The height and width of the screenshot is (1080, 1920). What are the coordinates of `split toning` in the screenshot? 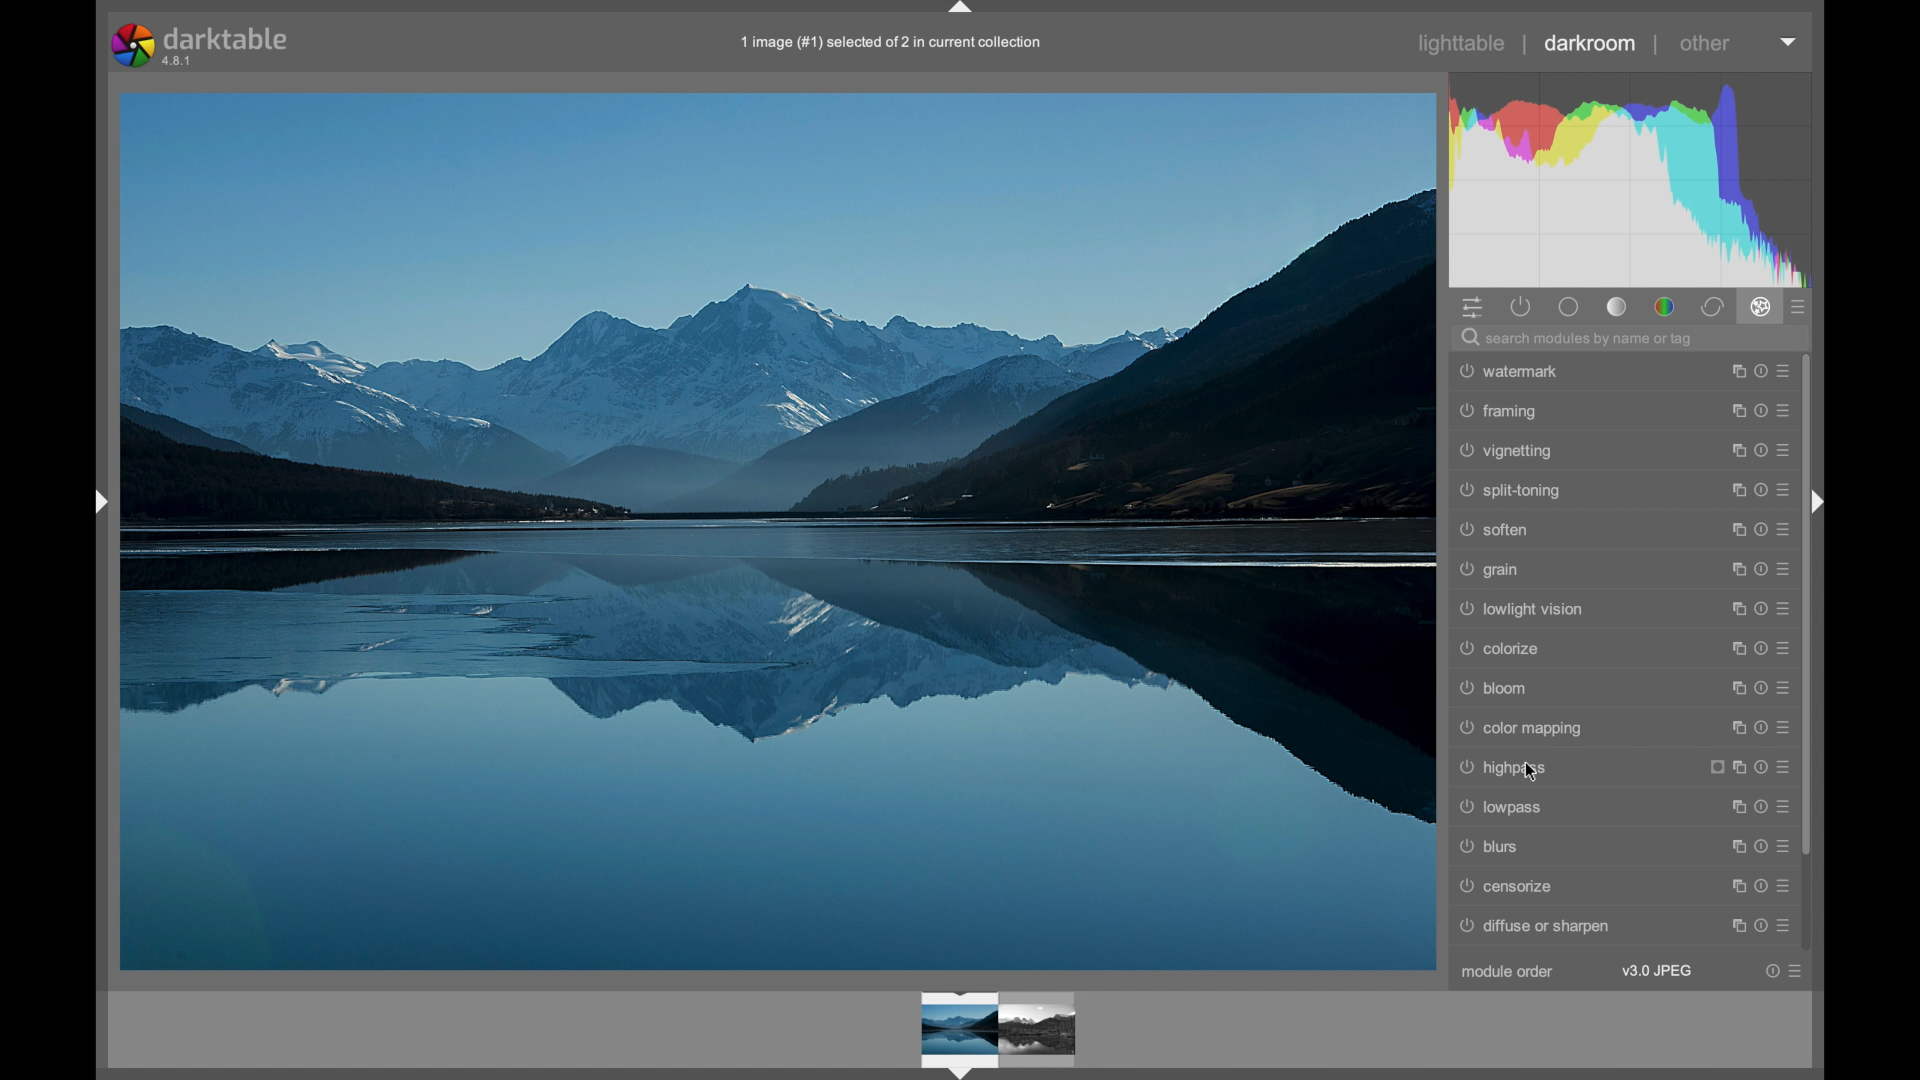 It's located at (1512, 491).